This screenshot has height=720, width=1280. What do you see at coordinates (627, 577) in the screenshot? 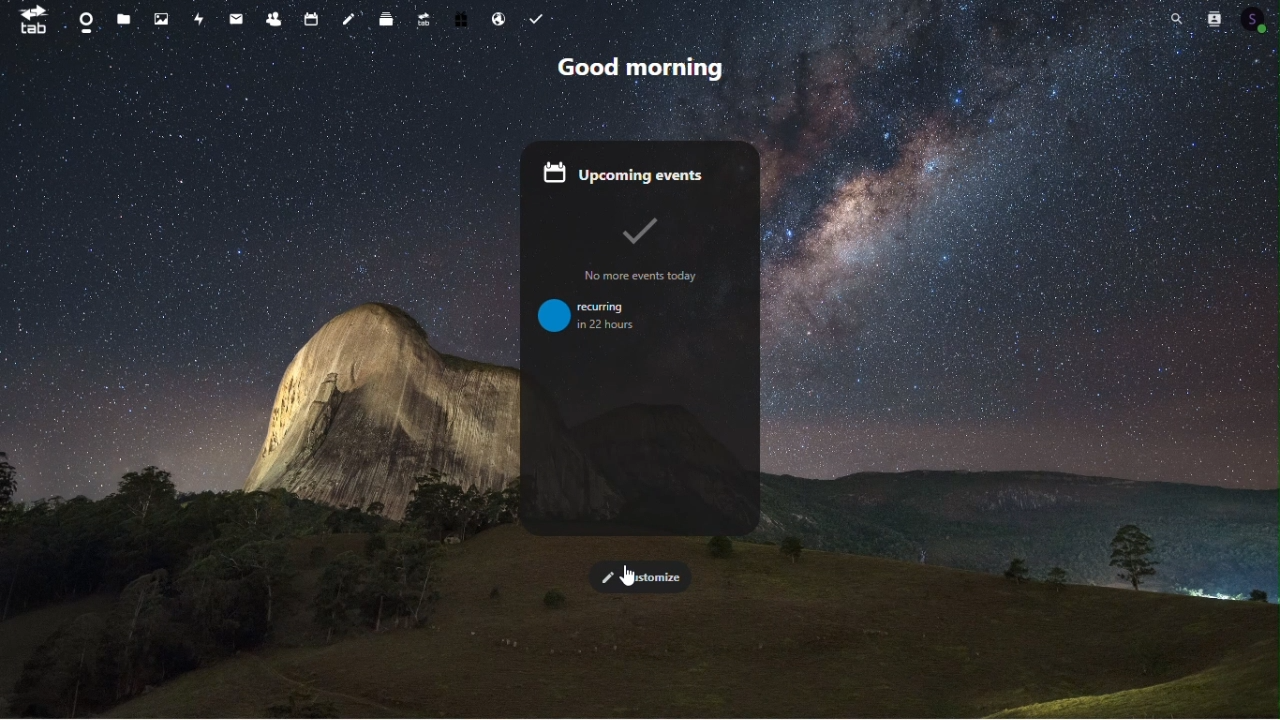
I see `cursor` at bounding box center [627, 577].